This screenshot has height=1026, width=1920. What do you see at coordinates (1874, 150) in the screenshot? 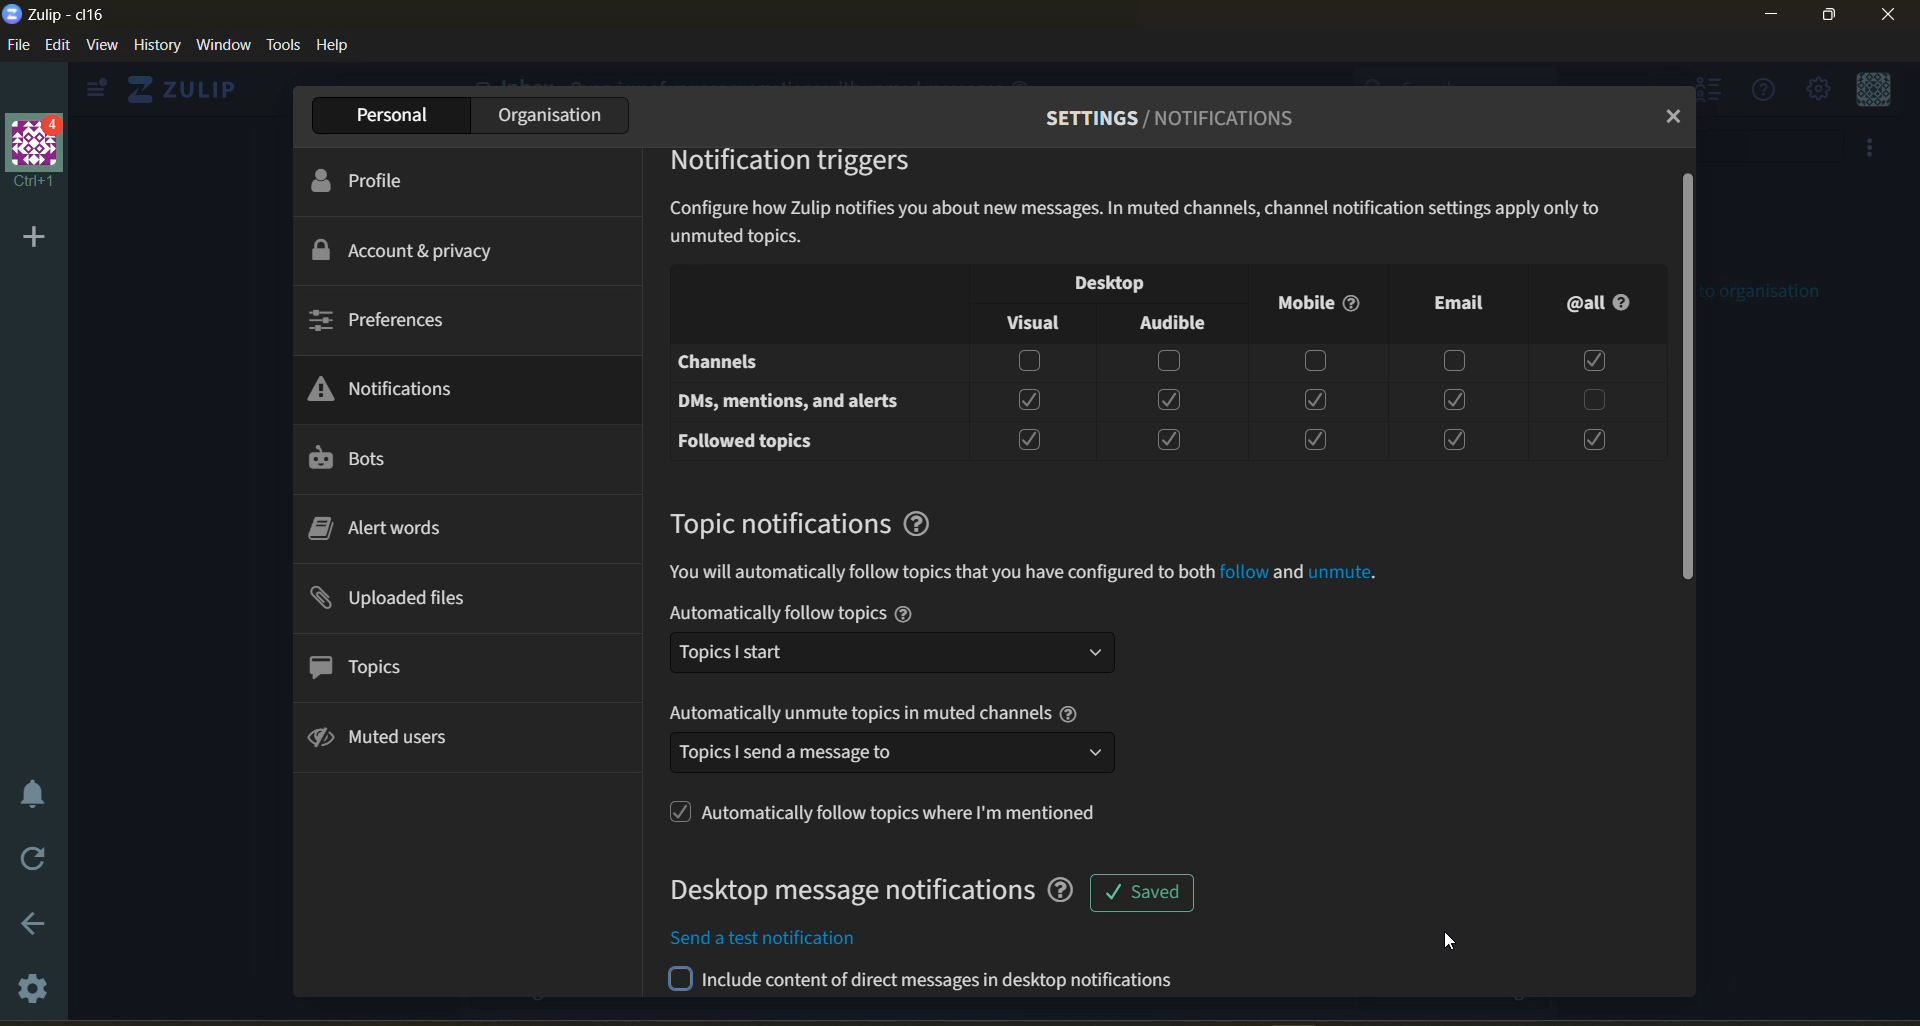
I see `more options` at bounding box center [1874, 150].